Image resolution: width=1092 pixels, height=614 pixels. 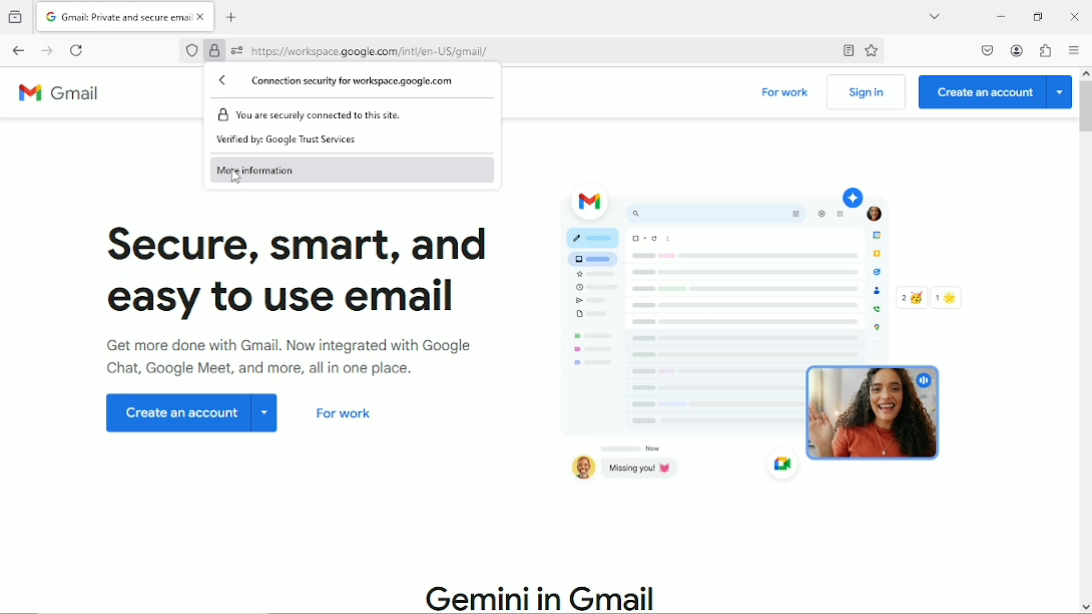 I want to click on current webpage cite: https:// workspace google.com/inti/en-US/gmail/, so click(x=371, y=52).